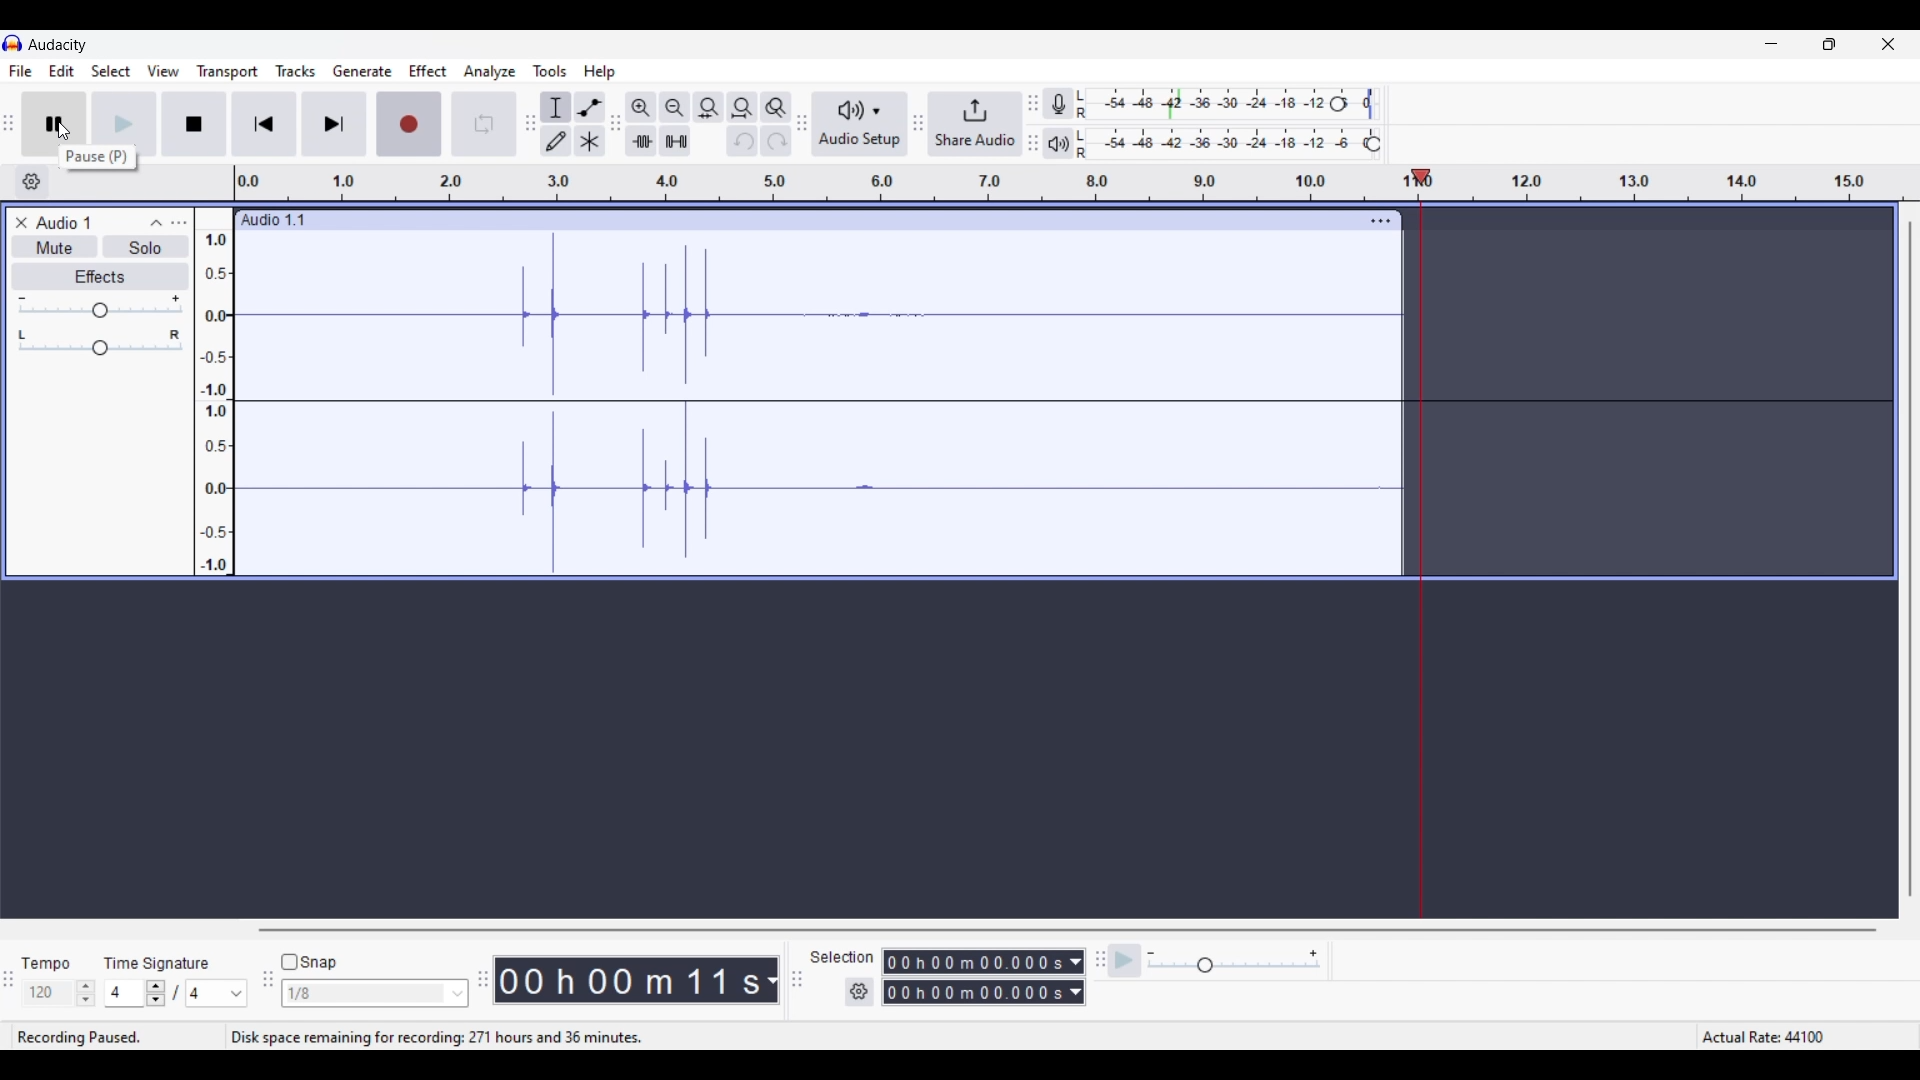 This screenshot has height=1080, width=1920. Describe the element at coordinates (490, 72) in the screenshot. I see `Analyze menu` at that location.